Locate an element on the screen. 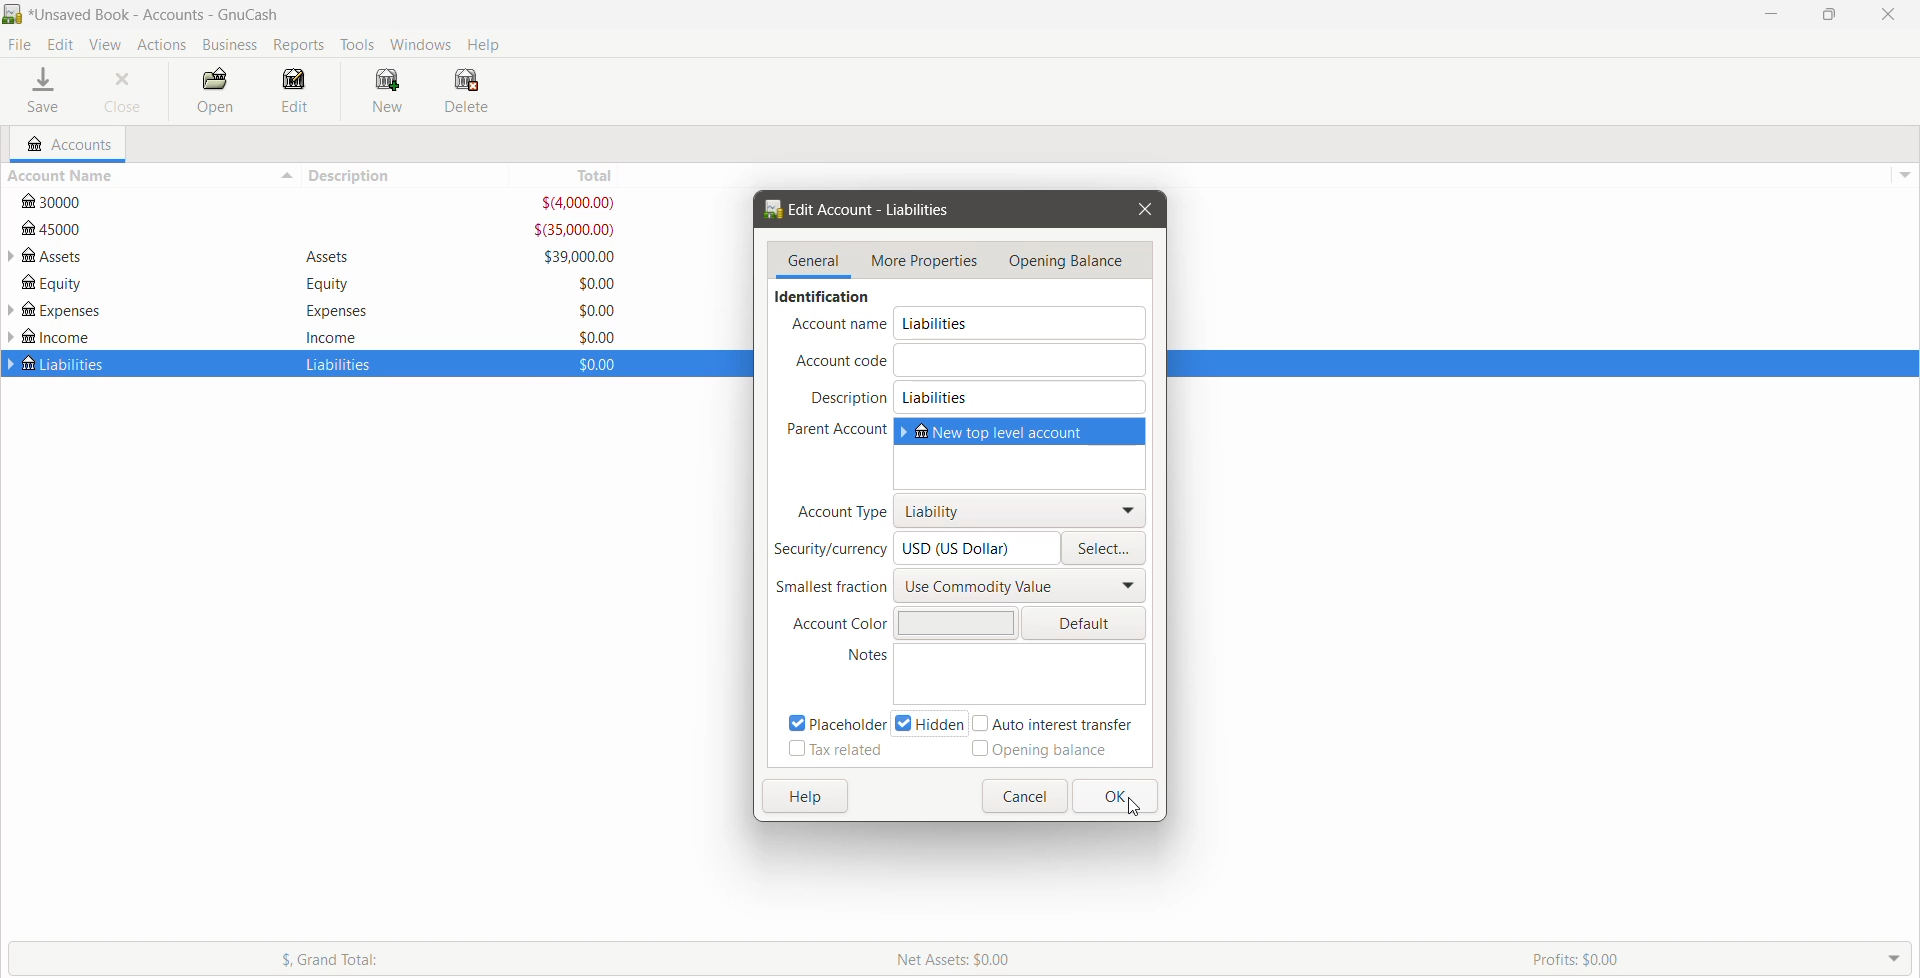  OK is located at coordinates (1114, 796).